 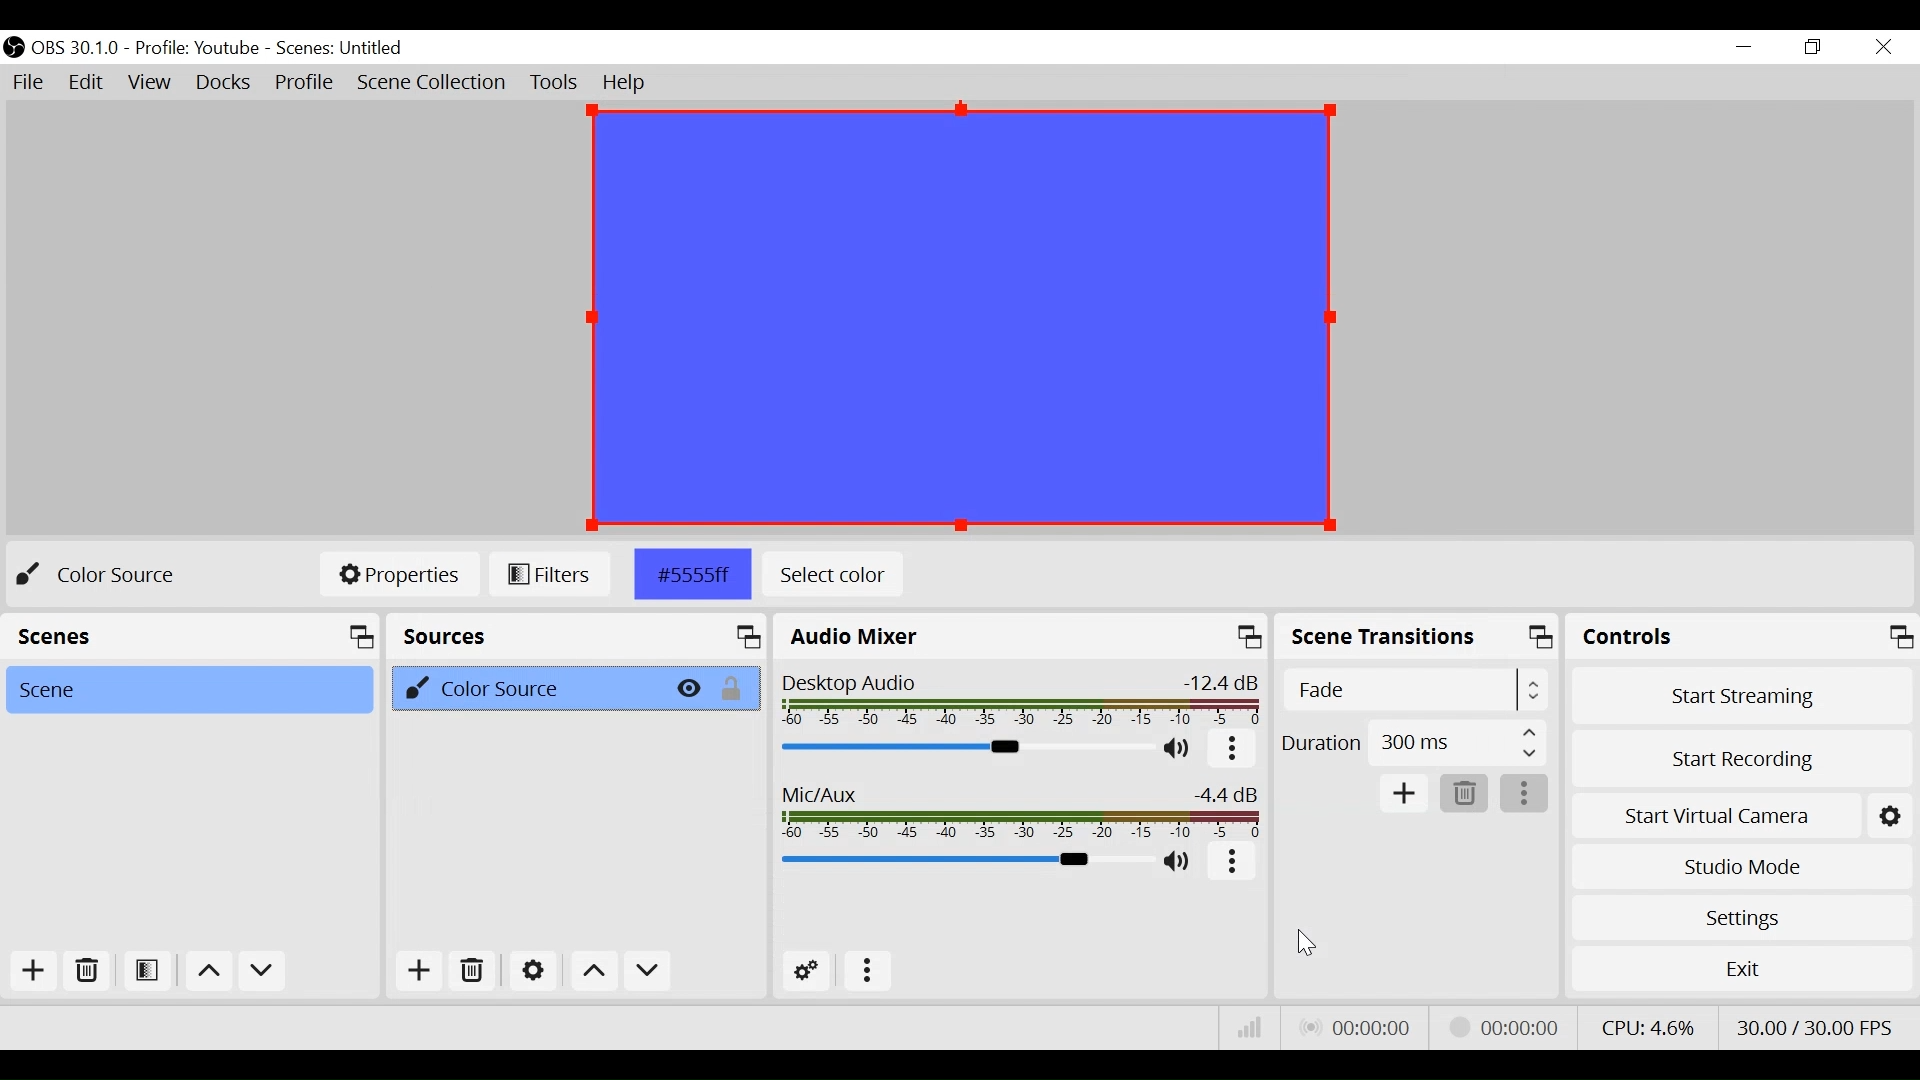 I want to click on (un)mute, so click(x=1181, y=750).